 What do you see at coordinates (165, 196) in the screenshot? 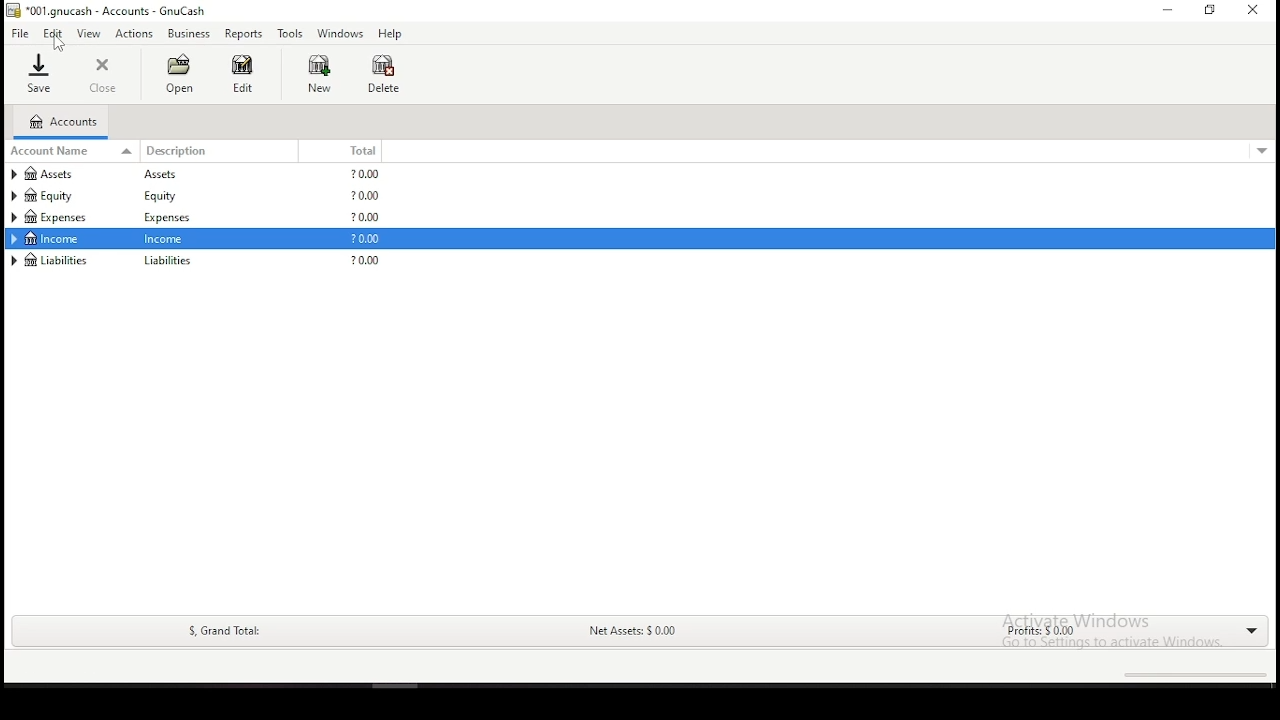
I see `equity` at bounding box center [165, 196].